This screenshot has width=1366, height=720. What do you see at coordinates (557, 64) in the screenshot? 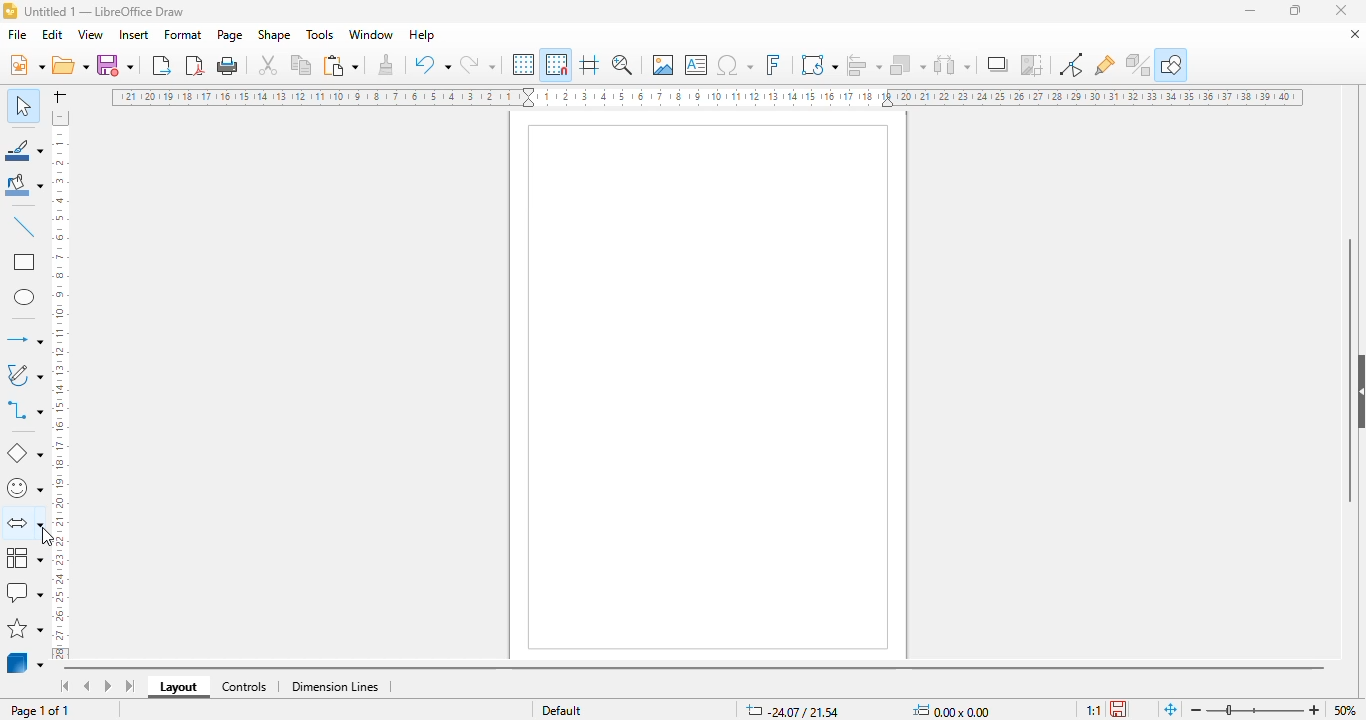
I see `snap to grid` at bounding box center [557, 64].